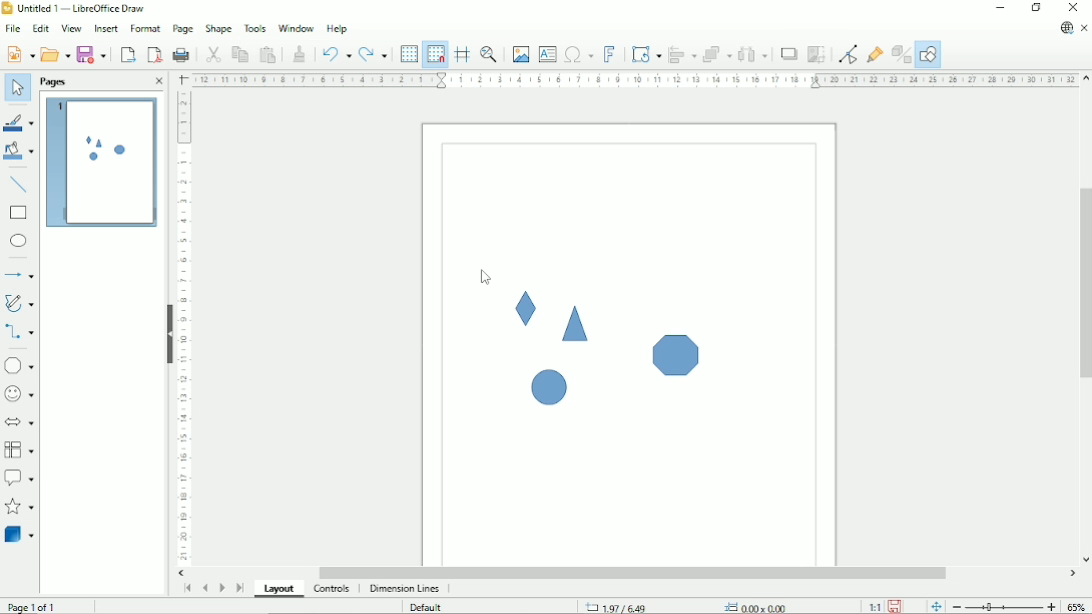 Image resolution: width=1092 pixels, height=614 pixels. Describe the element at coordinates (1002, 8) in the screenshot. I see `Minimize` at that location.